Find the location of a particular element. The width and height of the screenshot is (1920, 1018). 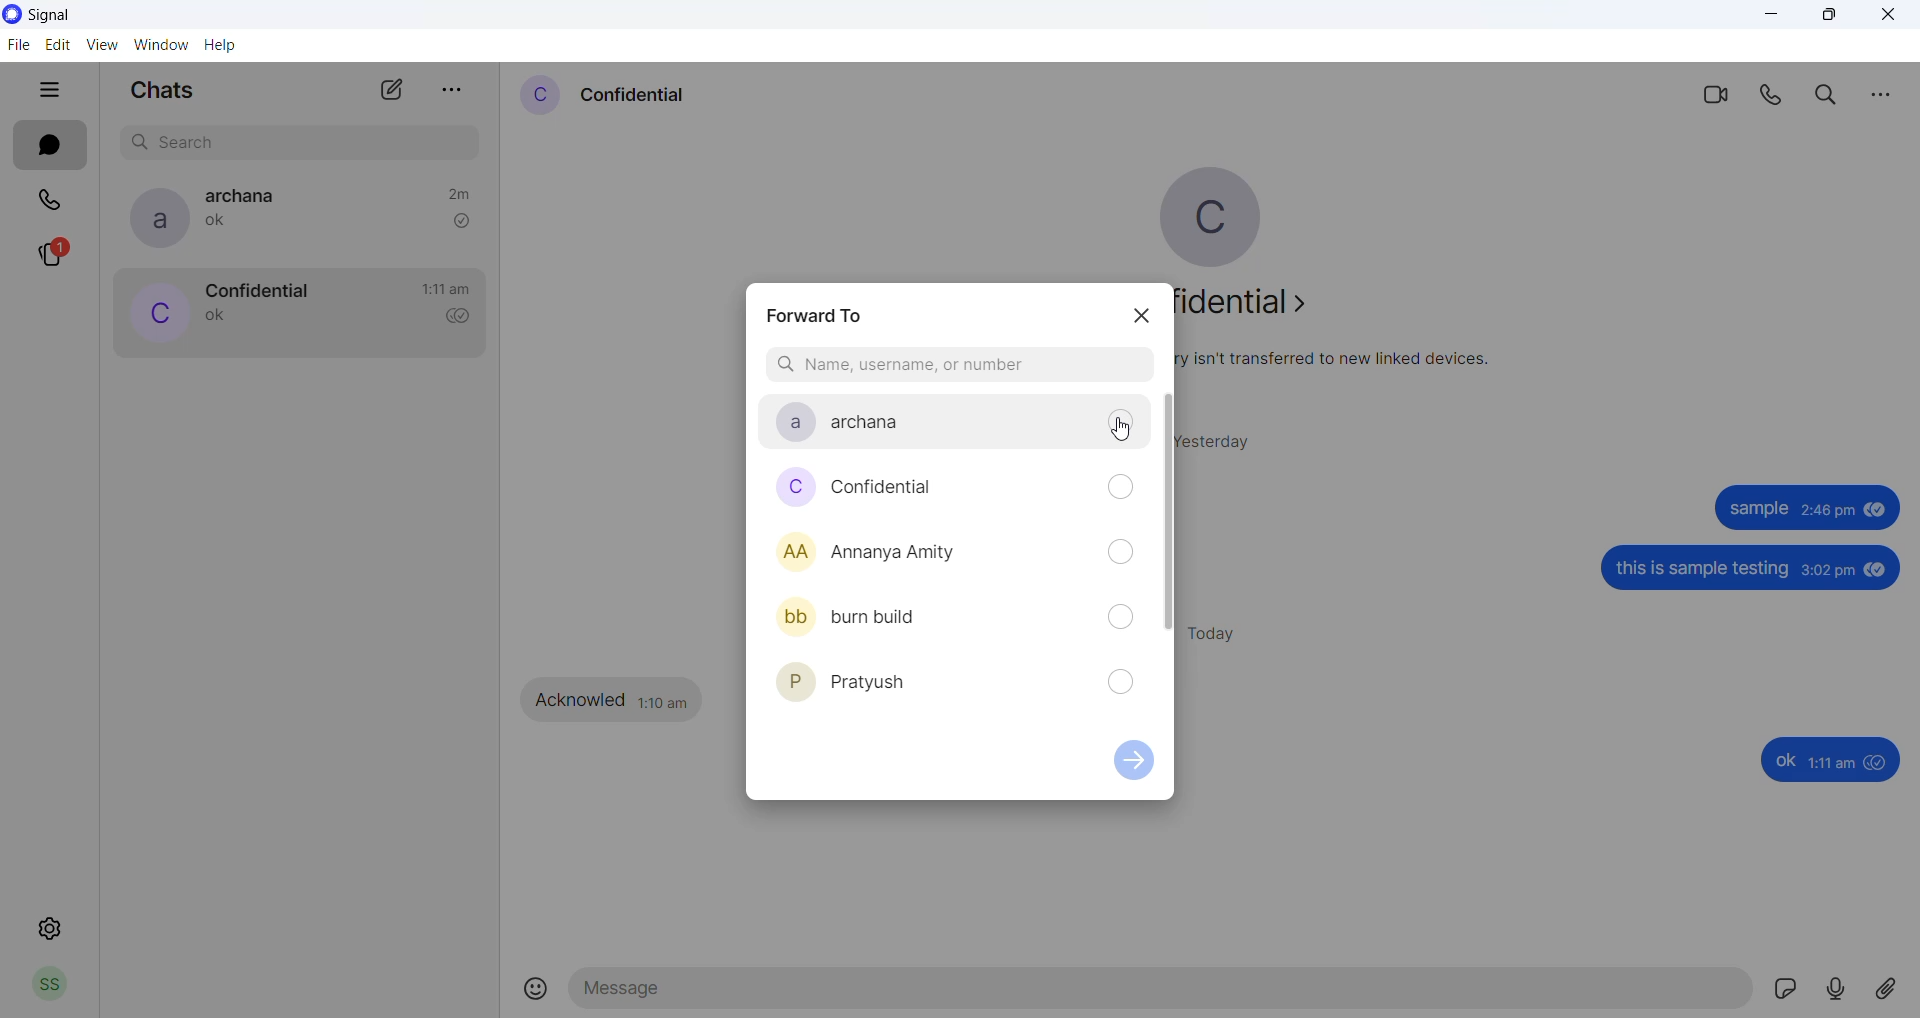

chats heading is located at coordinates (161, 94).